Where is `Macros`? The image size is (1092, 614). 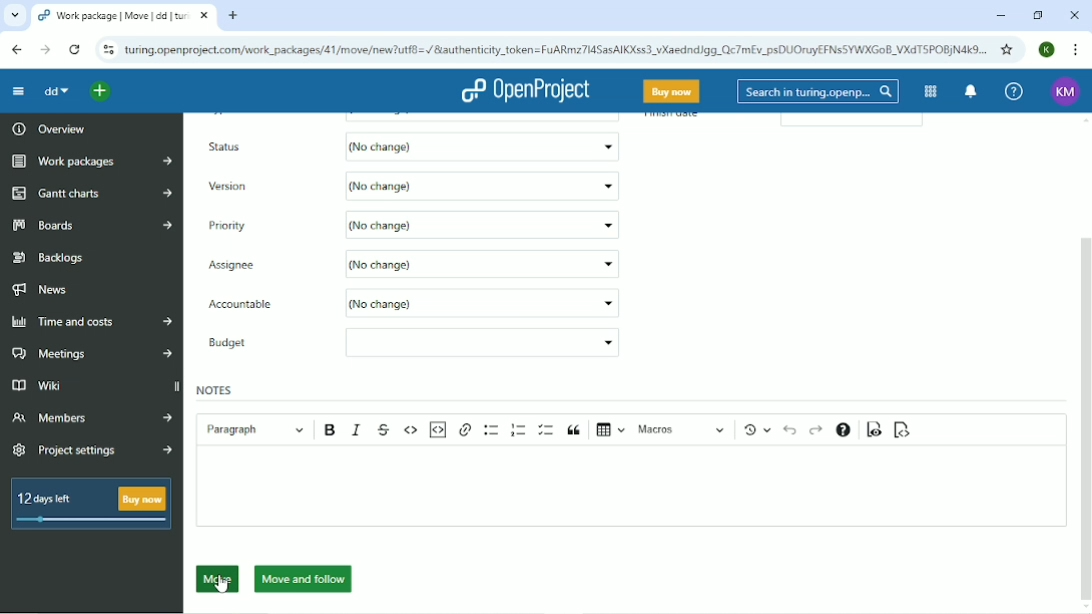 Macros is located at coordinates (683, 430).